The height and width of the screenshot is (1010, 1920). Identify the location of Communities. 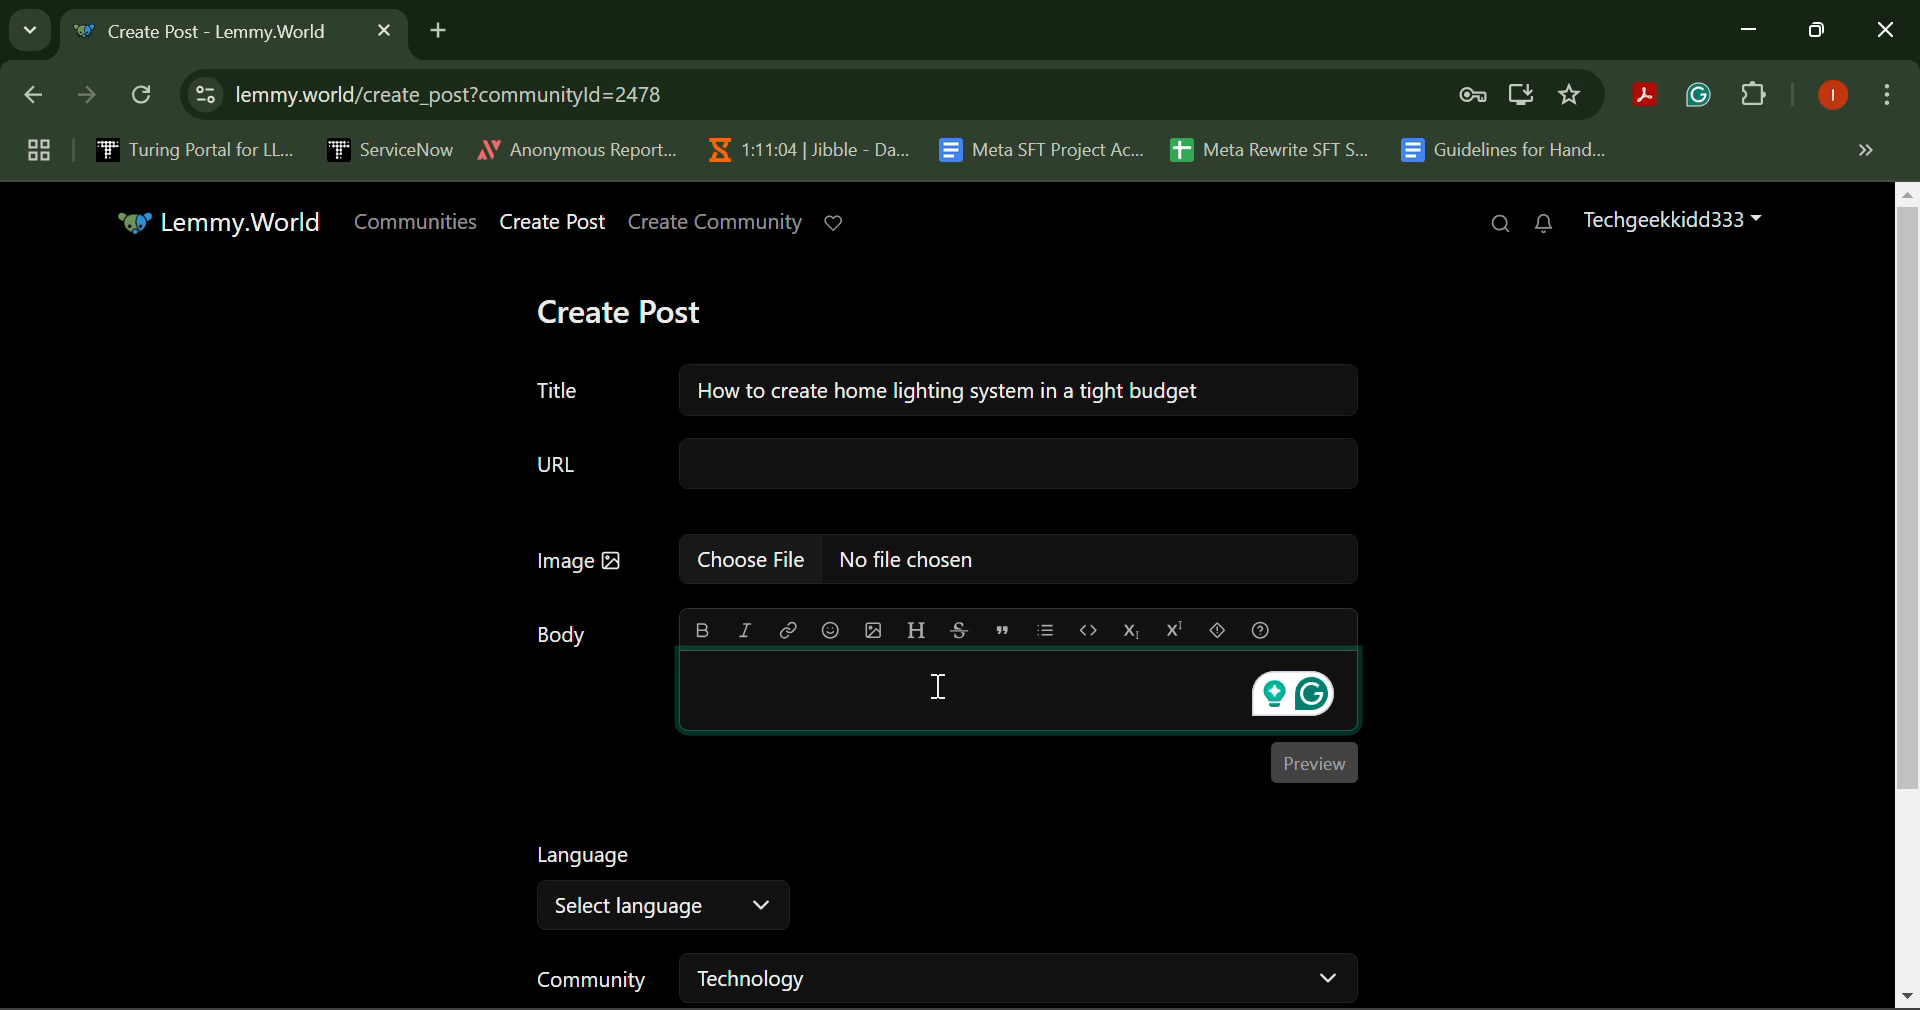
(420, 222).